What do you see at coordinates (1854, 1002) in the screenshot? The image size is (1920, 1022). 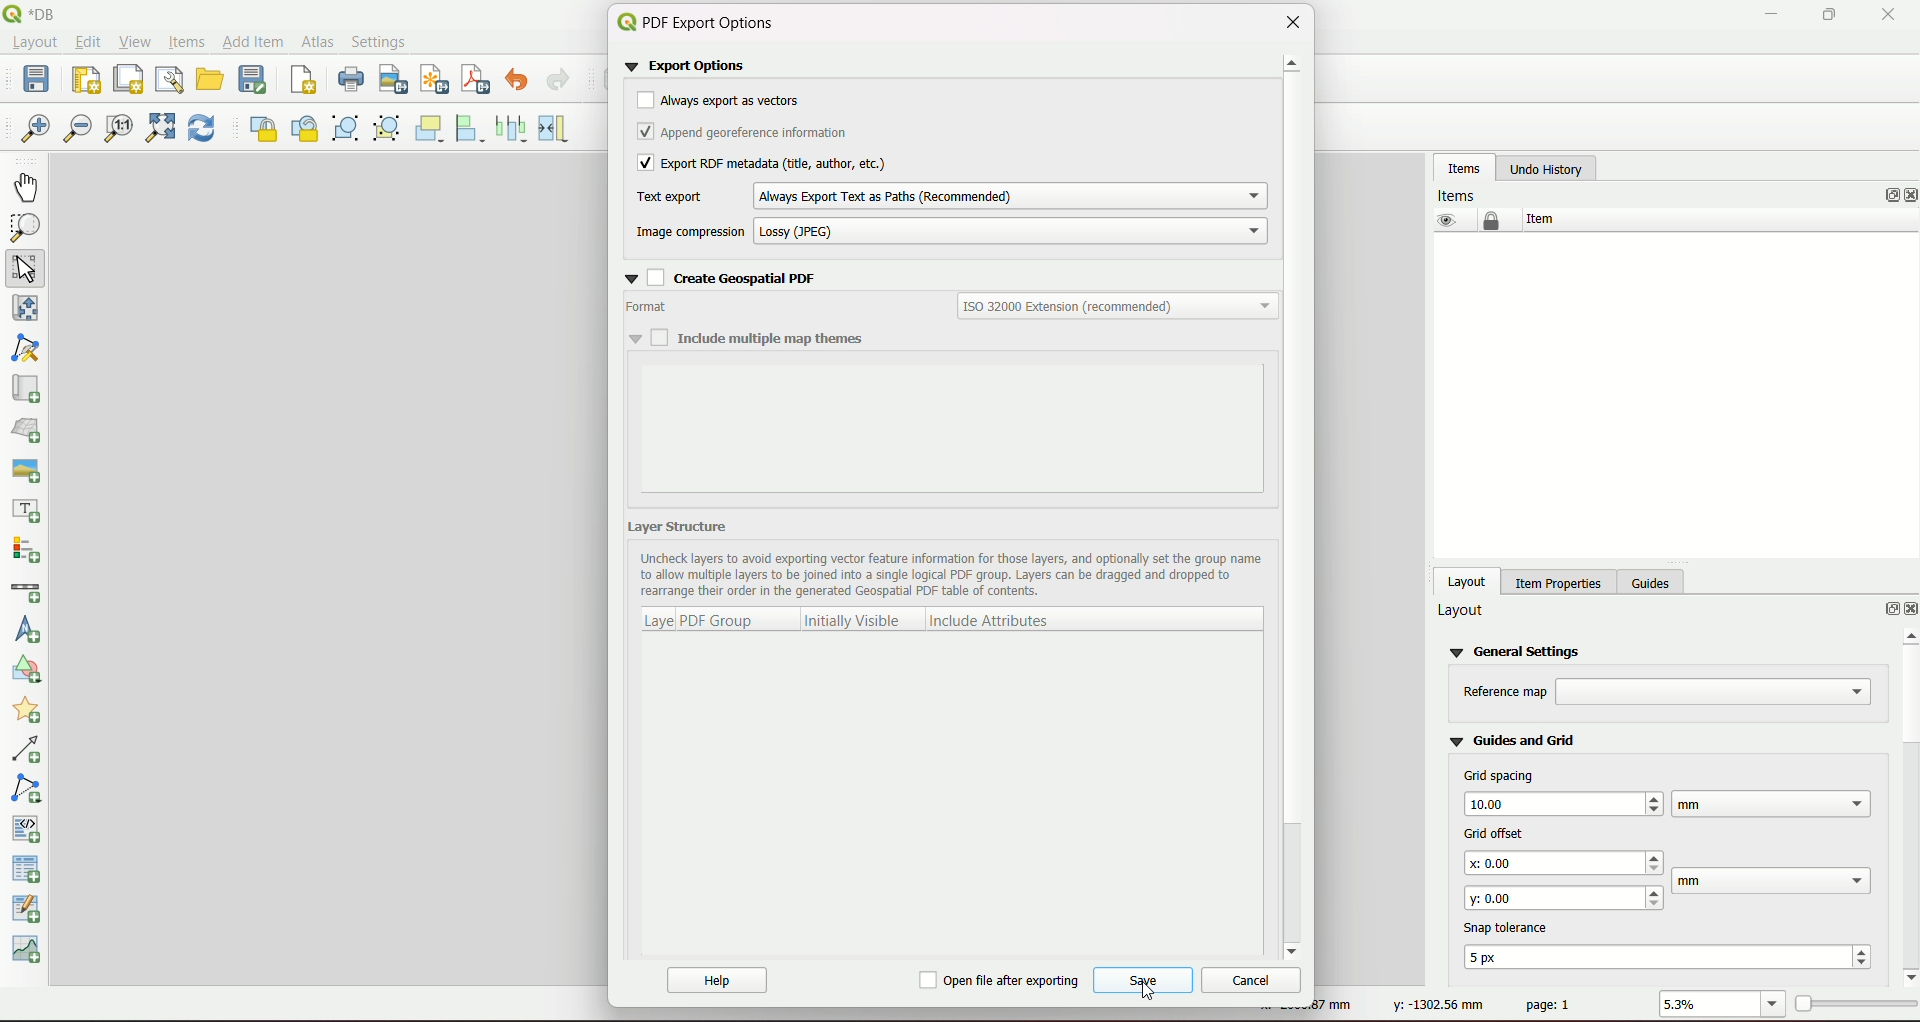 I see `zoom slider` at bounding box center [1854, 1002].